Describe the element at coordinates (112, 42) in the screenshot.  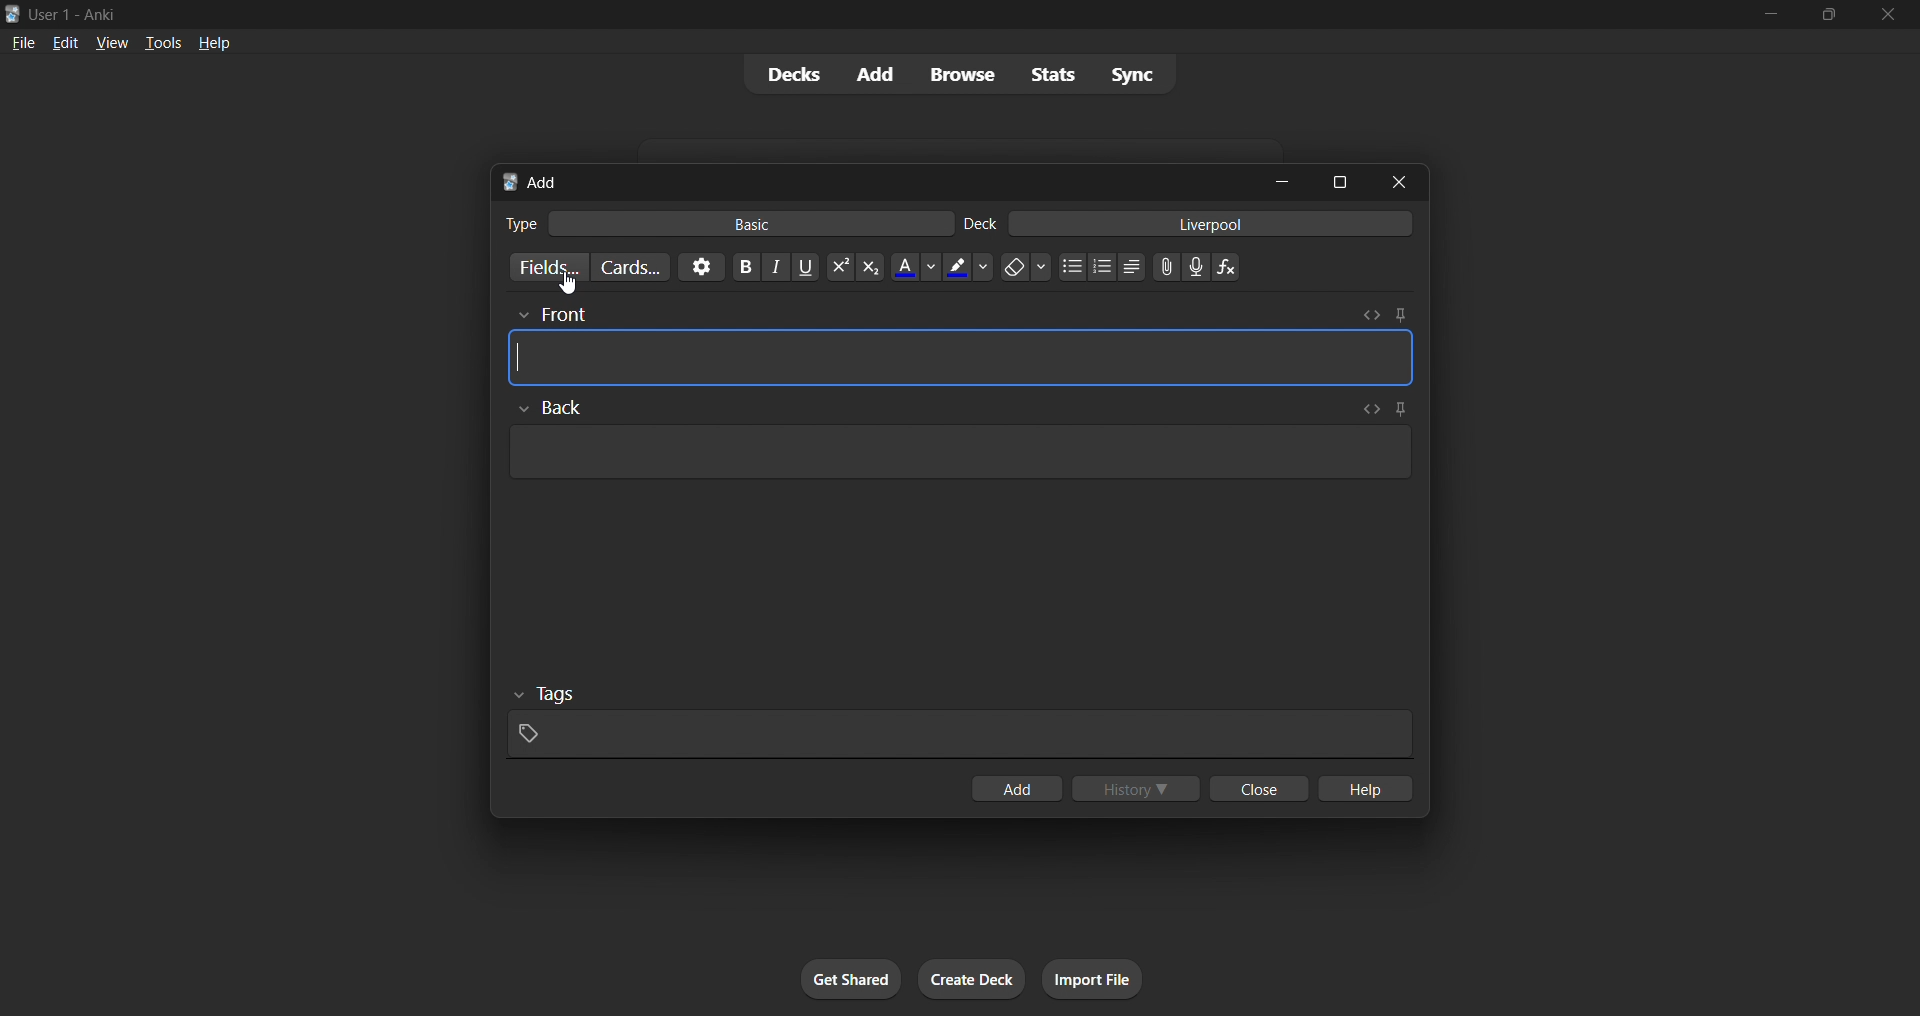
I see `view` at that location.